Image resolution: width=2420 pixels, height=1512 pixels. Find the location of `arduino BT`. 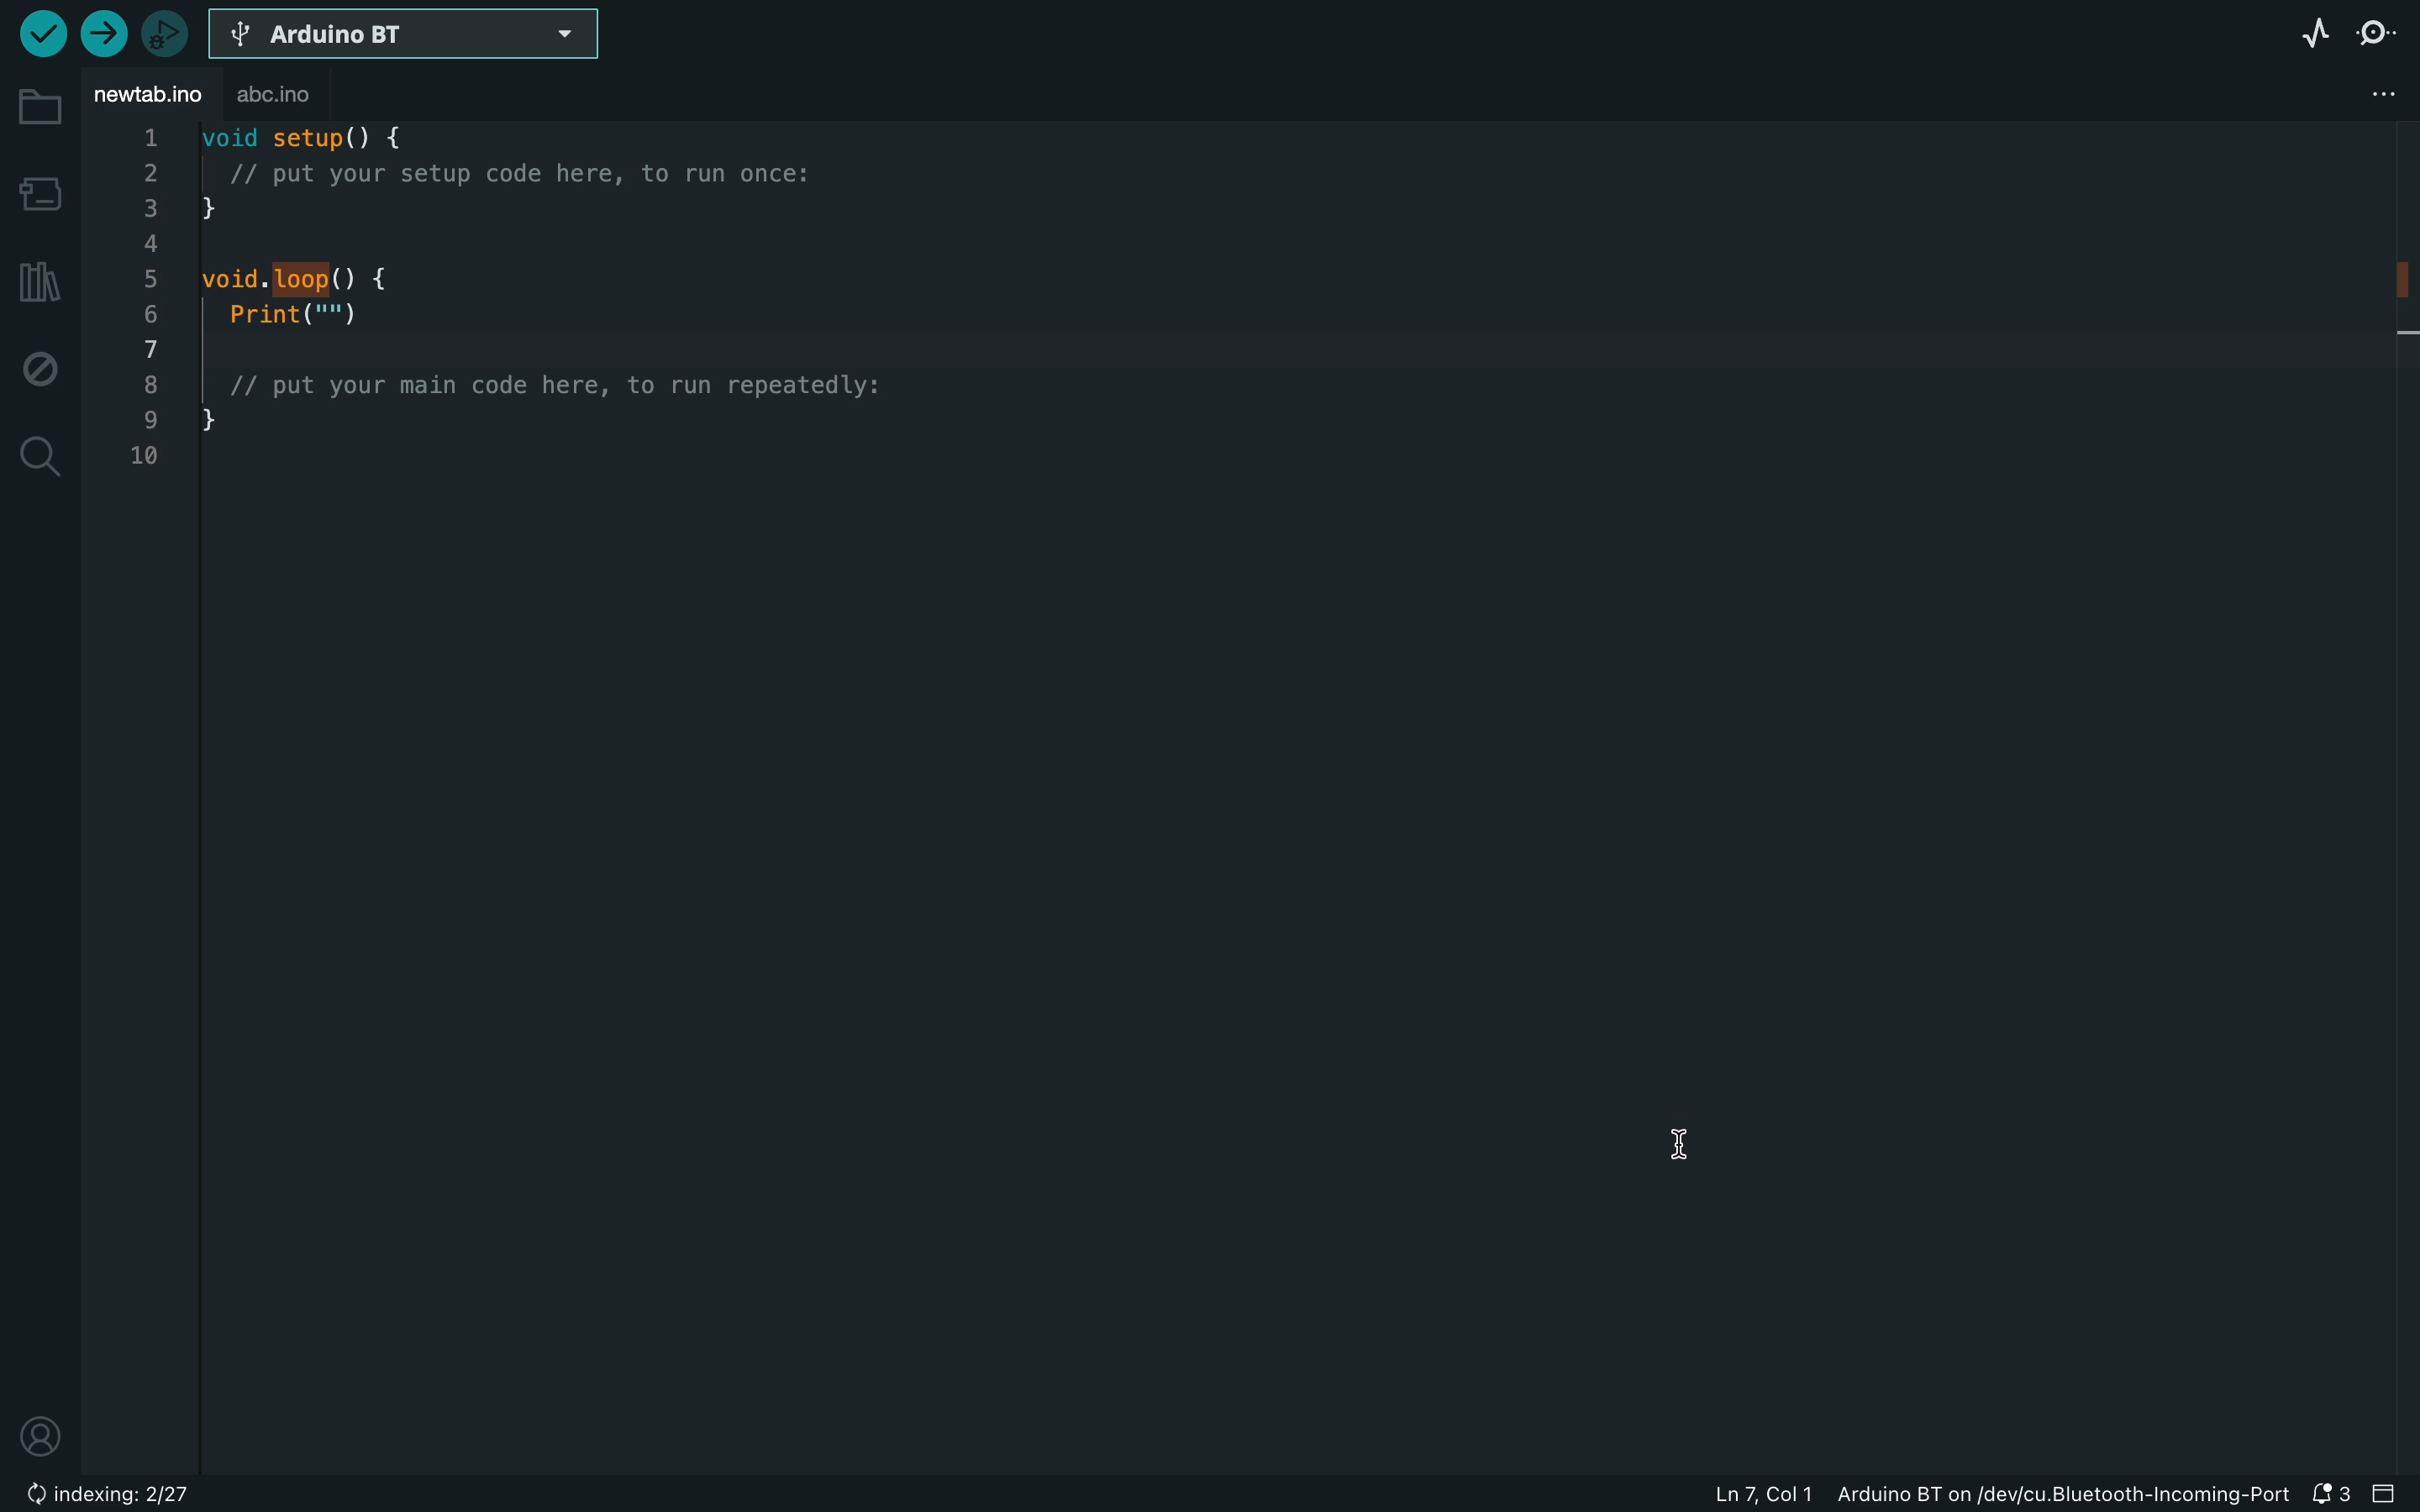

arduino BT is located at coordinates (410, 35).